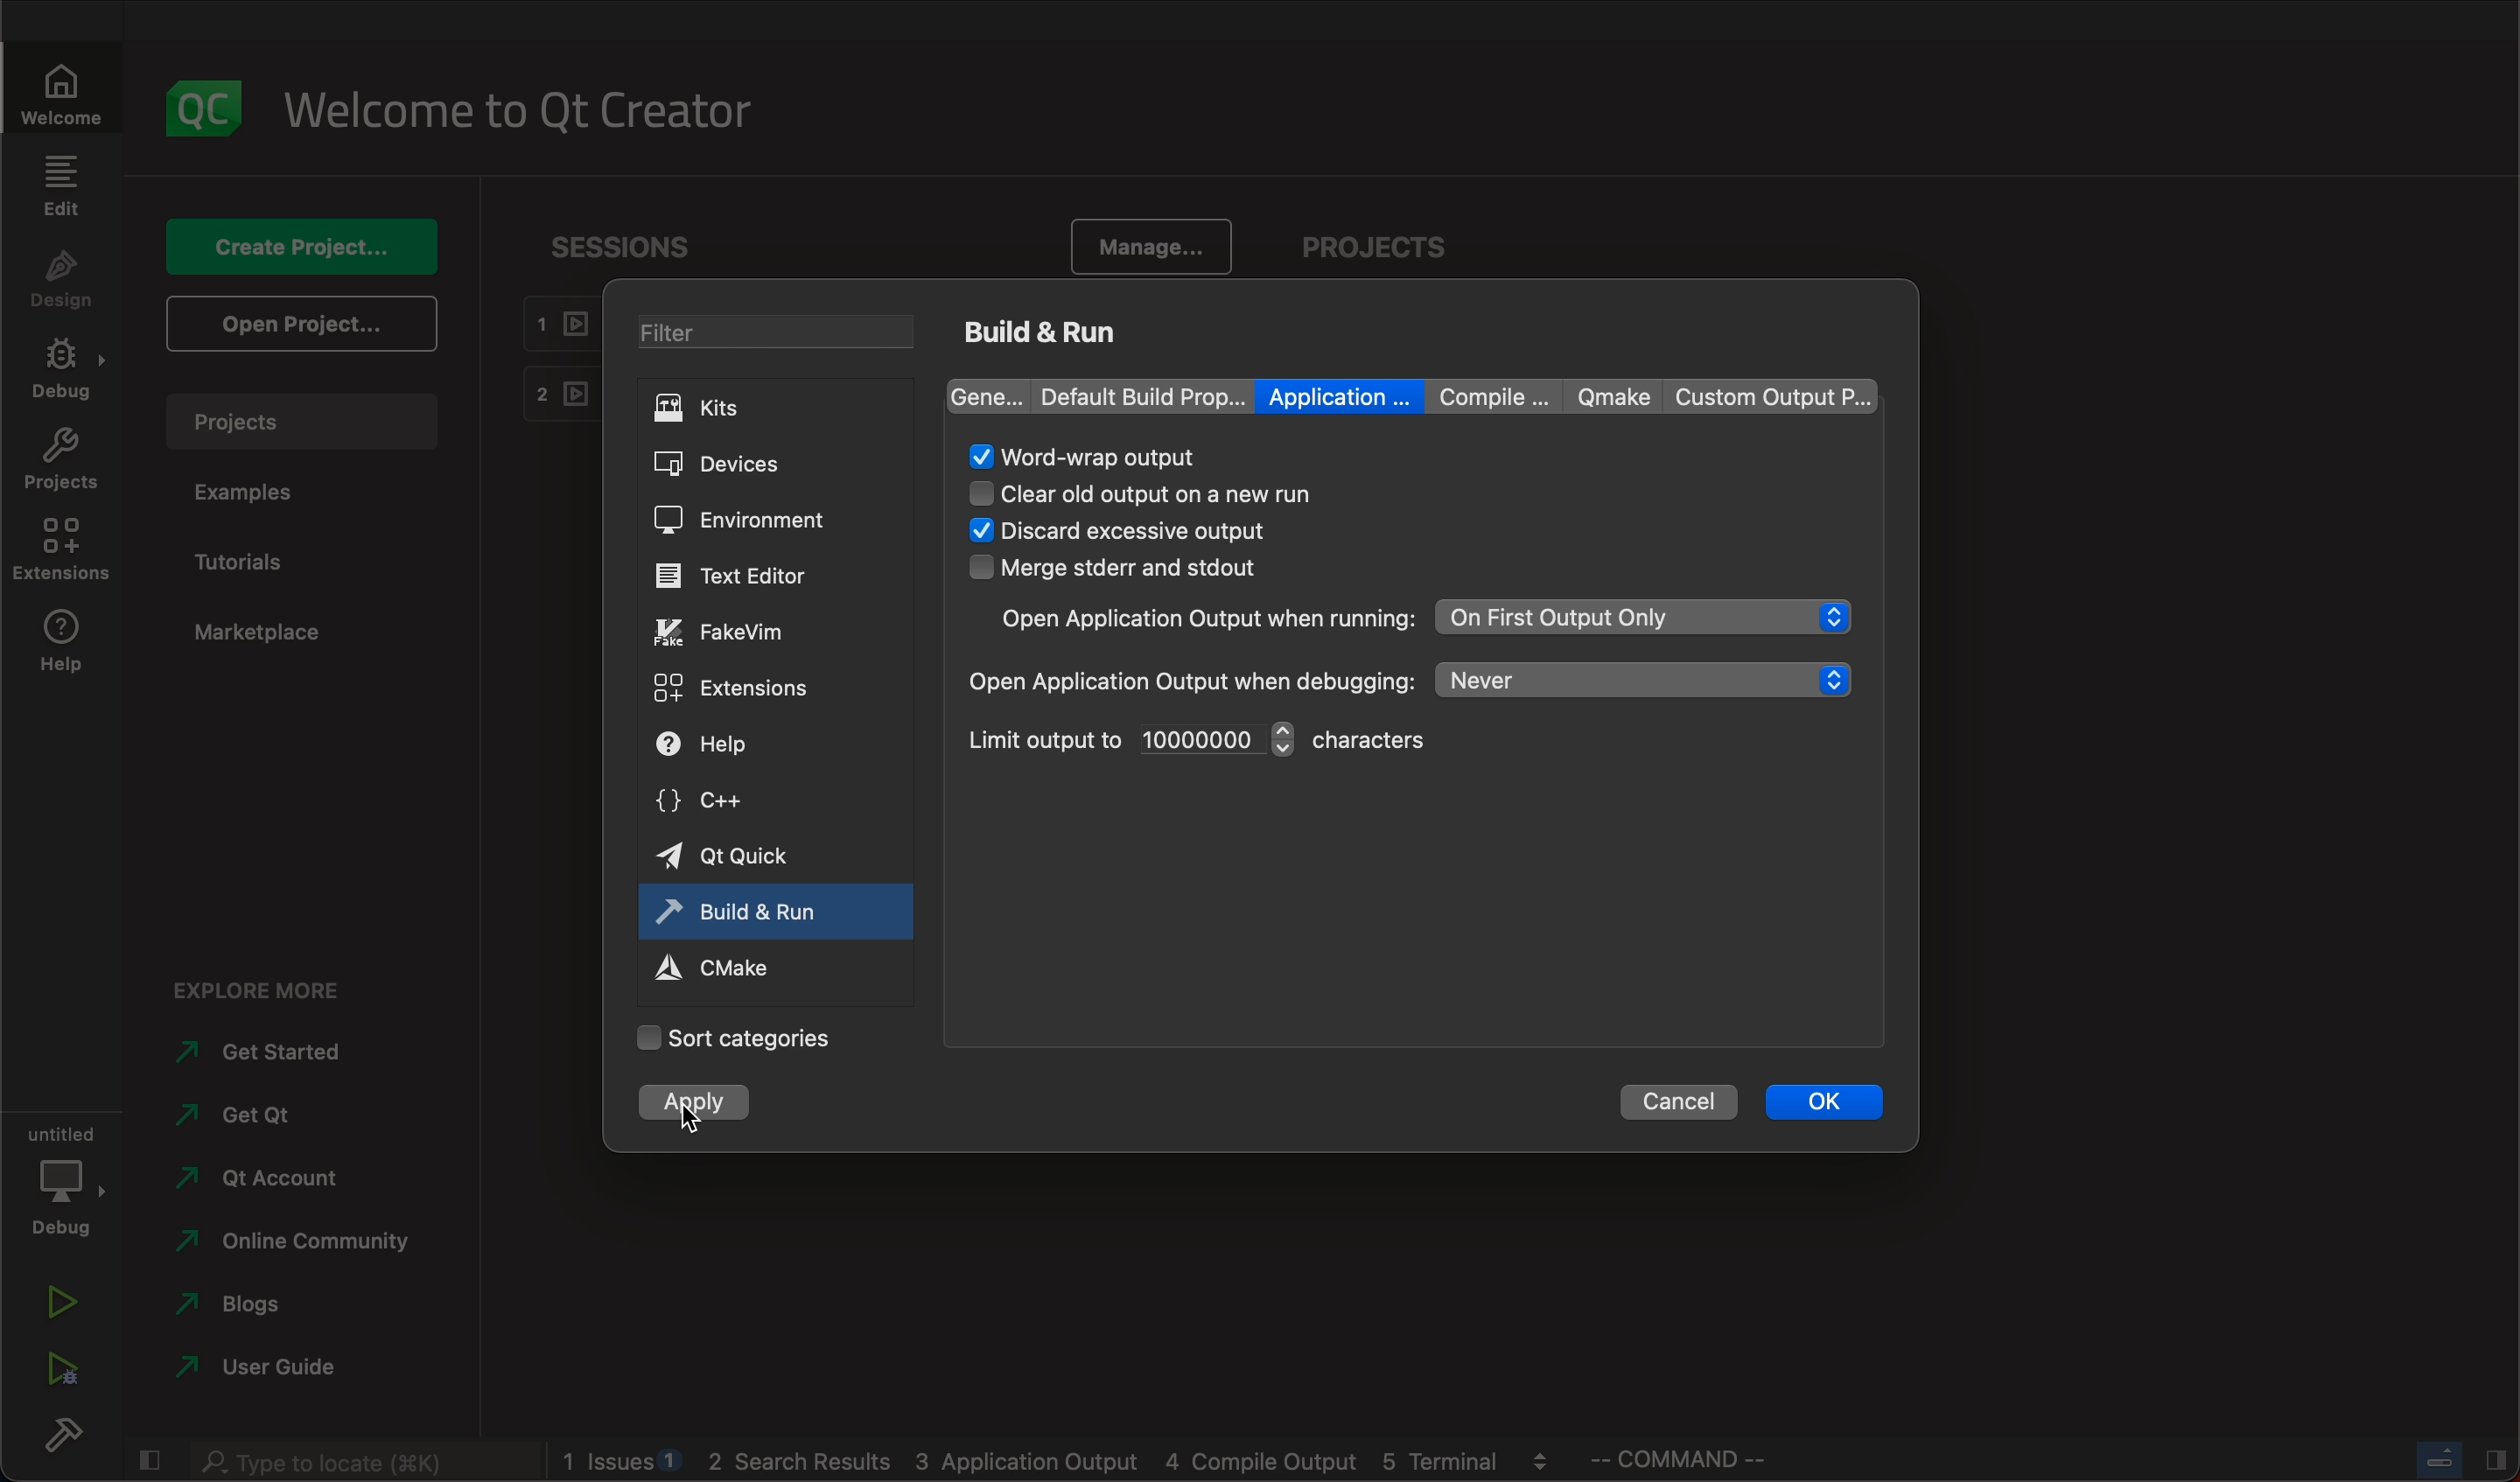 The height and width of the screenshot is (1482, 2520). Describe the element at coordinates (64, 183) in the screenshot. I see `edit ` at that location.